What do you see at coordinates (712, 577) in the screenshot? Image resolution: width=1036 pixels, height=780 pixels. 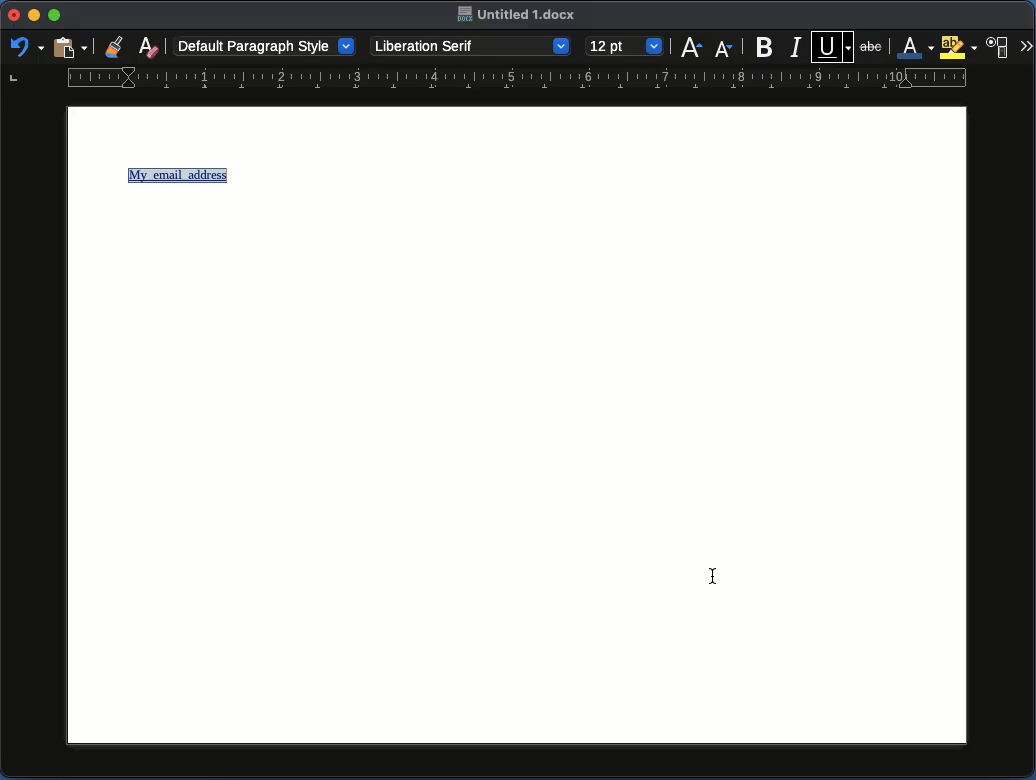 I see `cursor` at bounding box center [712, 577].